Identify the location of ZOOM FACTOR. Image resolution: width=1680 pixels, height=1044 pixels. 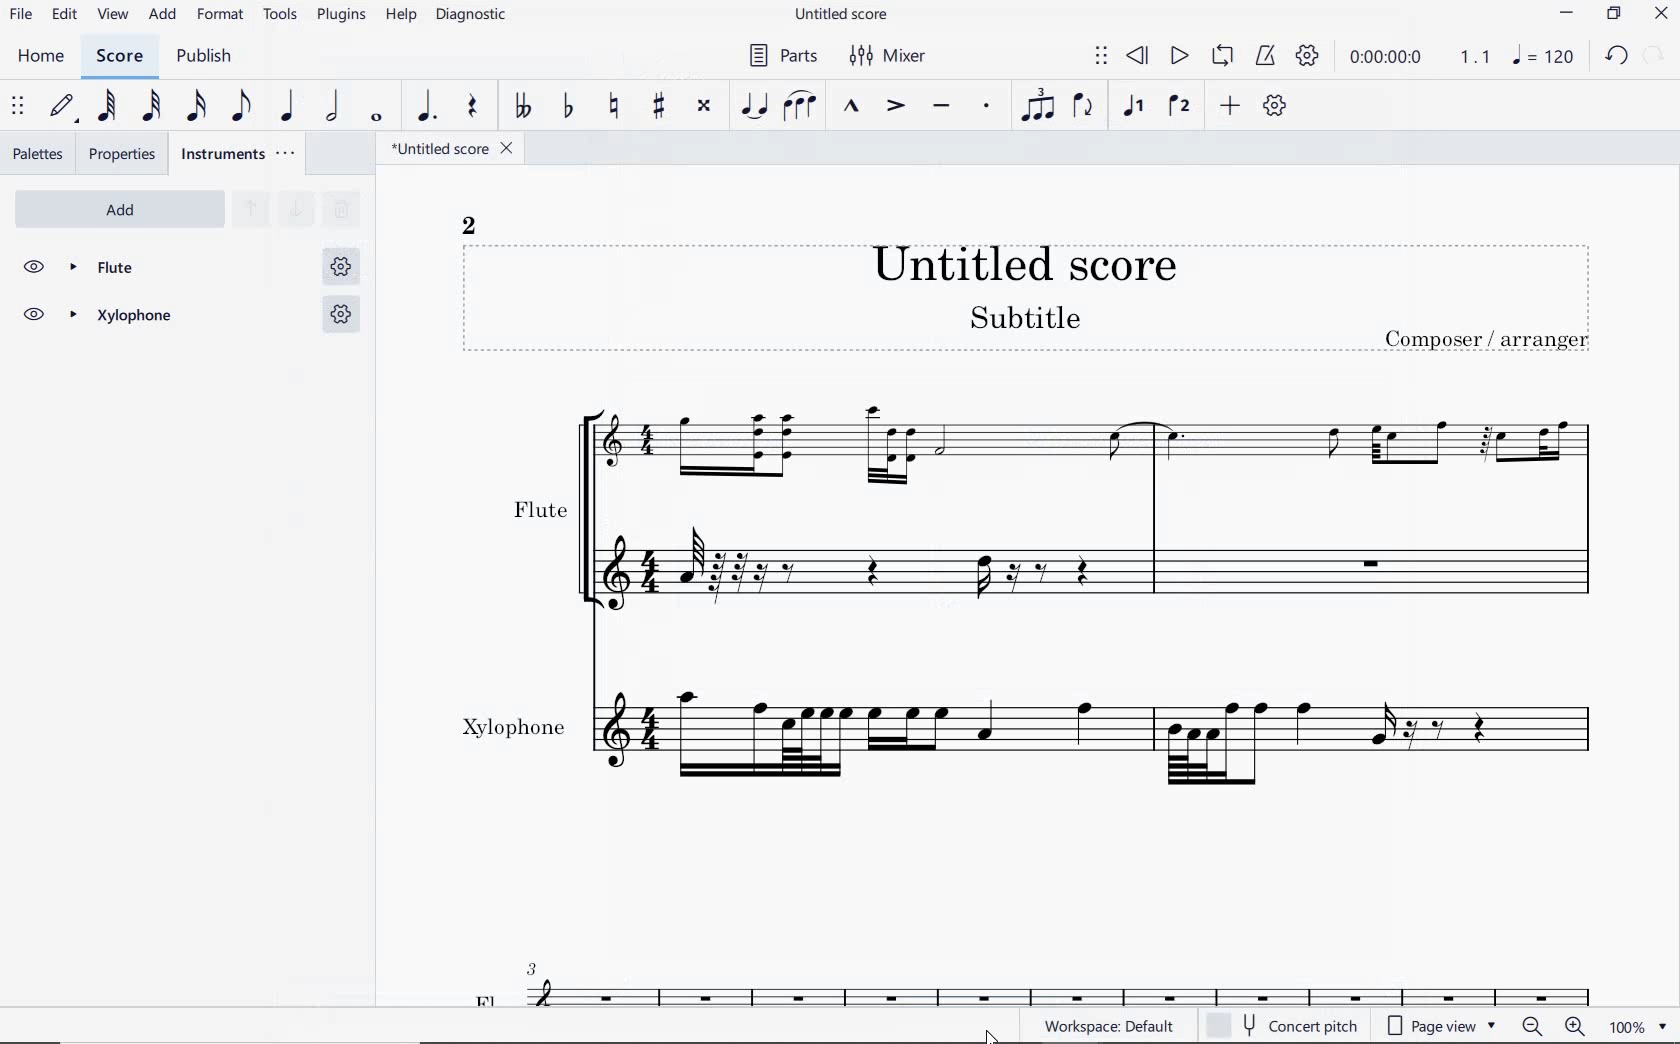
(1640, 1026).